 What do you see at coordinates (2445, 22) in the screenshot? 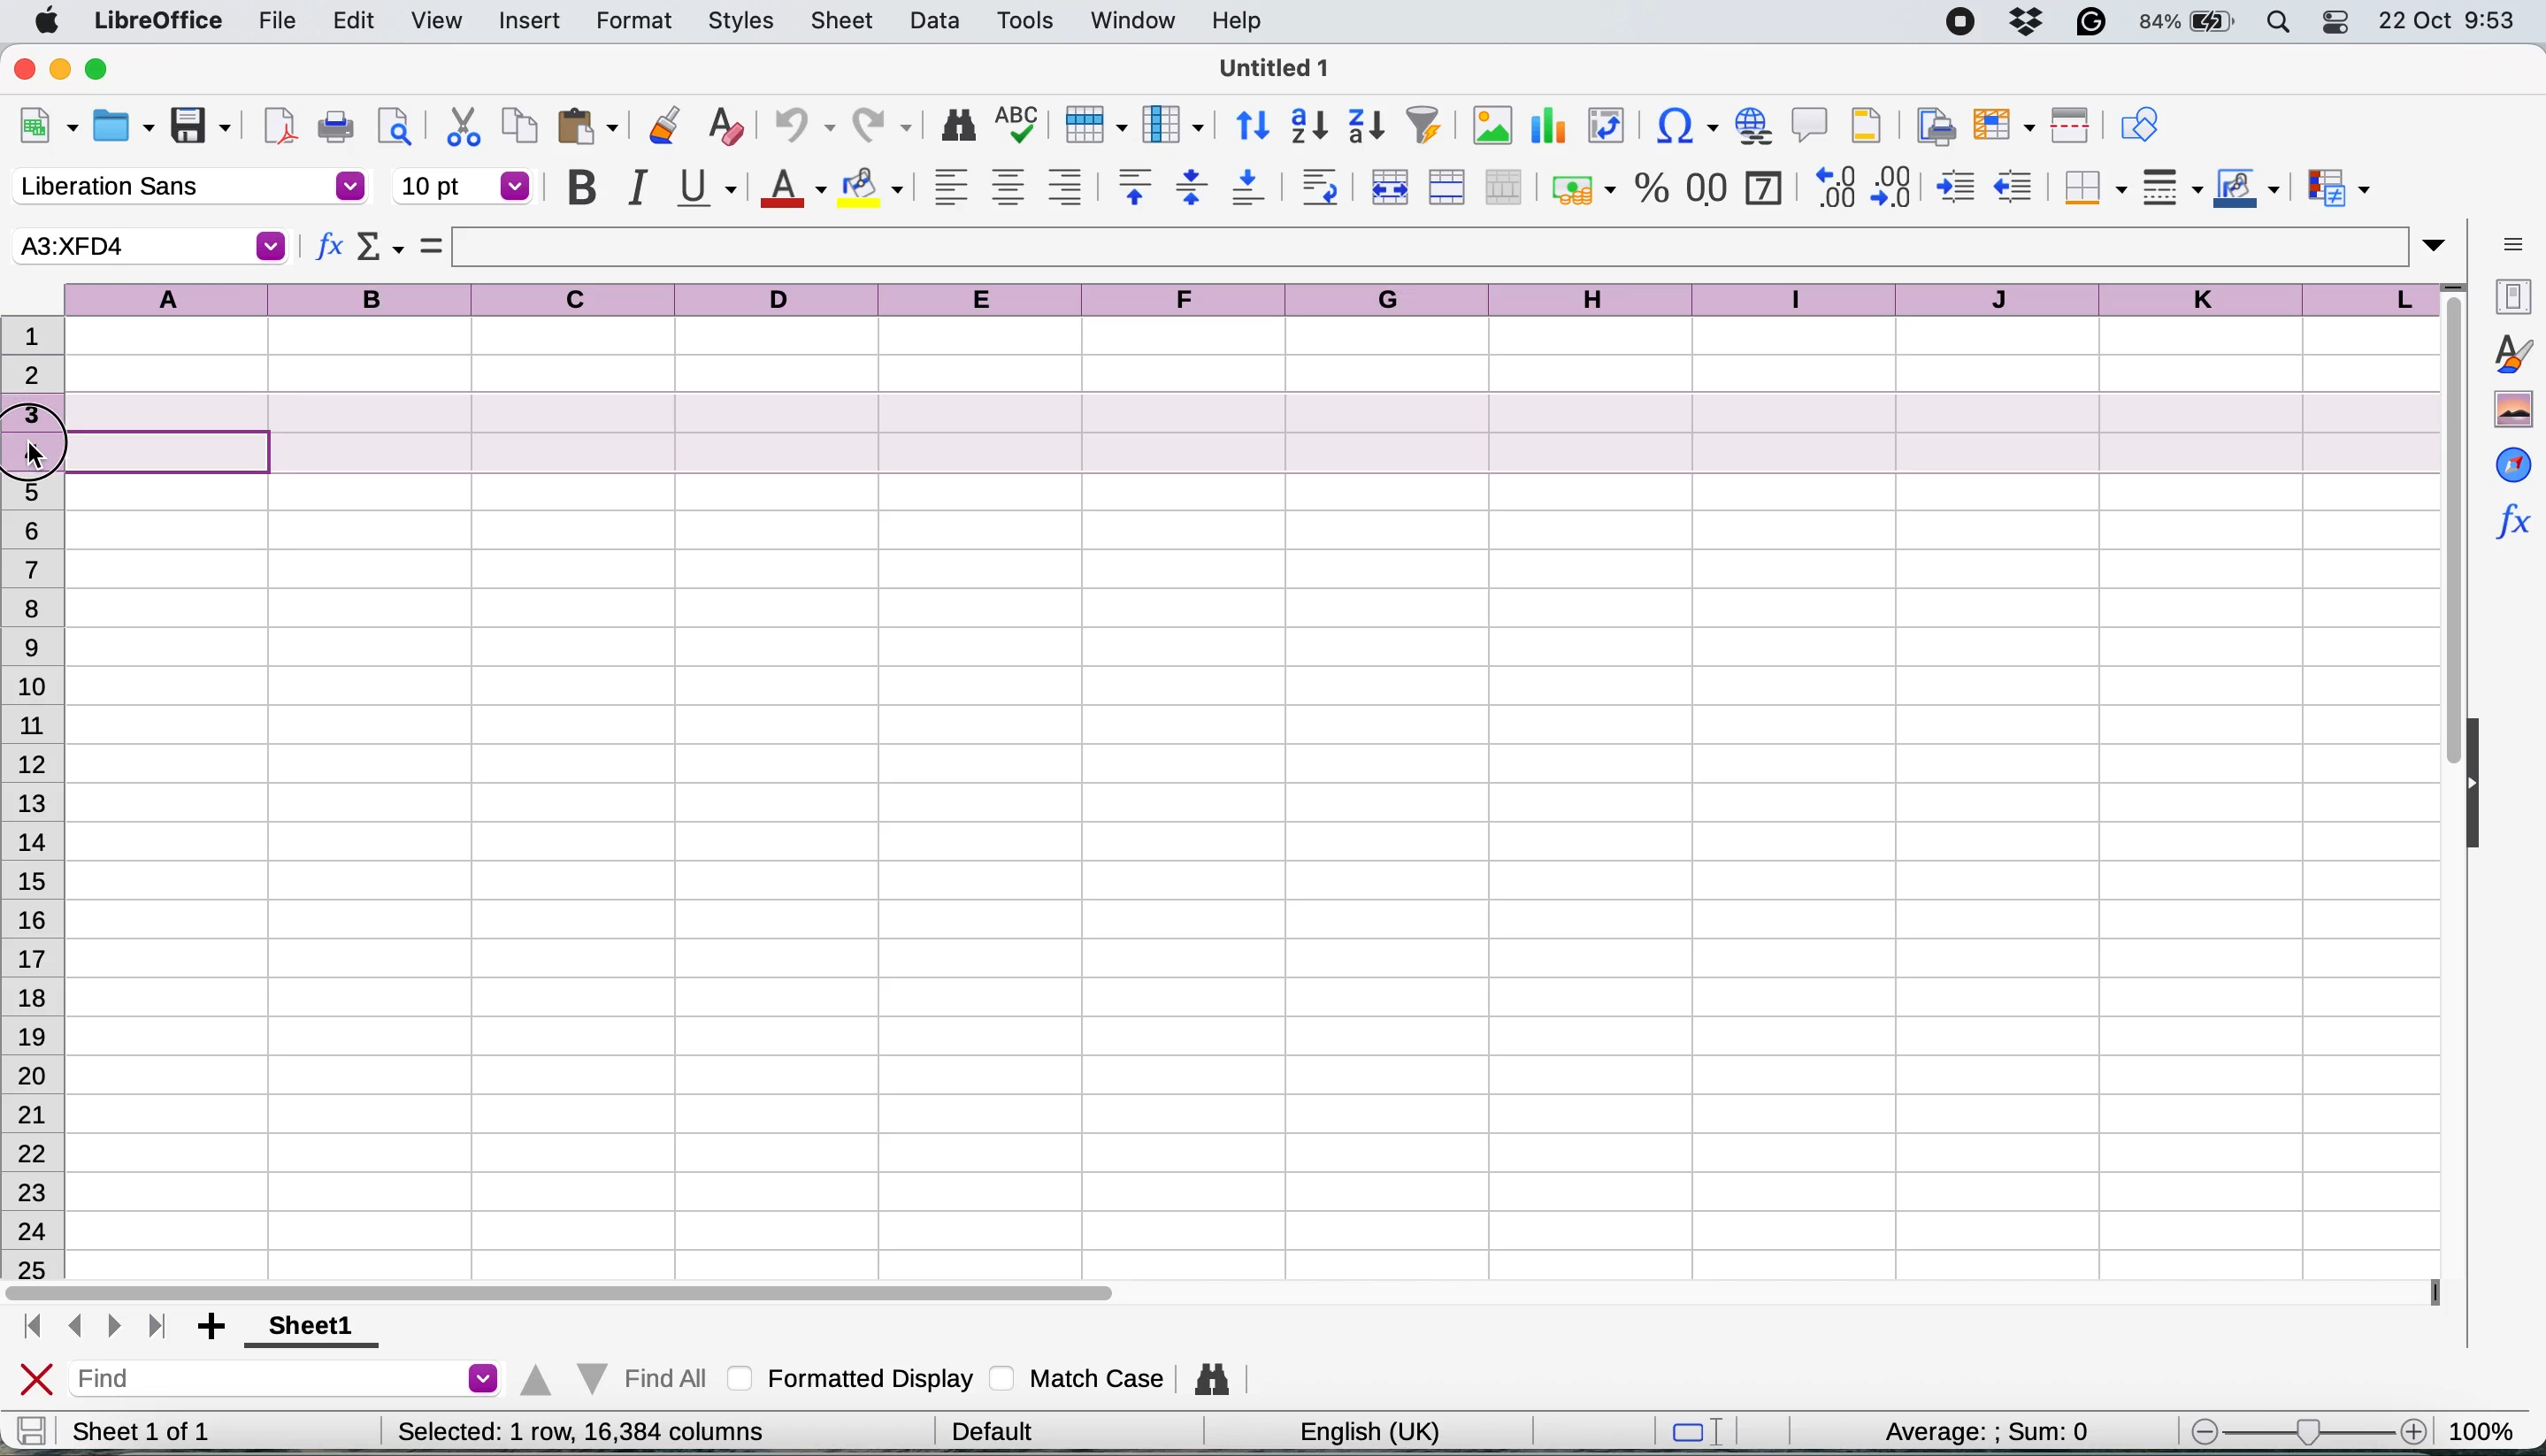
I see `22 oct 9:53` at bounding box center [2445, 22].